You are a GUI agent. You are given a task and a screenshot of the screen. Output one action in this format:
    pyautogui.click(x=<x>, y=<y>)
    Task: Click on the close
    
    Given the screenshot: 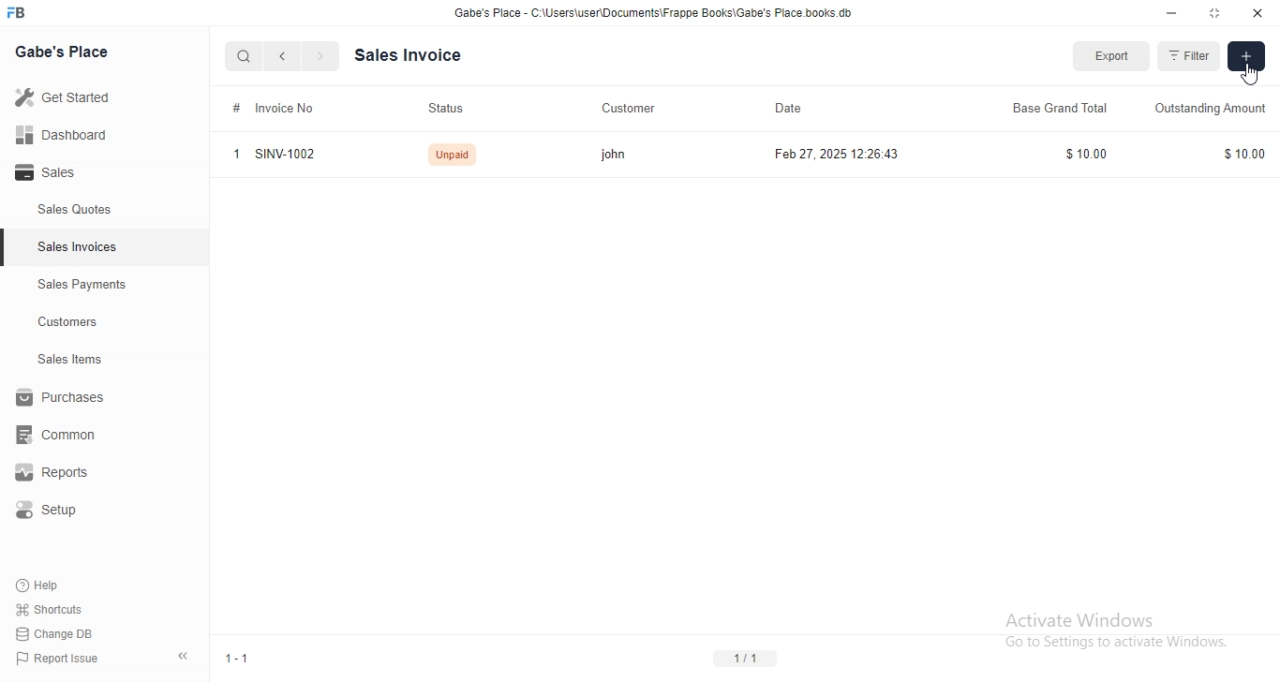 What is the action you would take?
    pyautogui.click(x=1257, y=14)
    